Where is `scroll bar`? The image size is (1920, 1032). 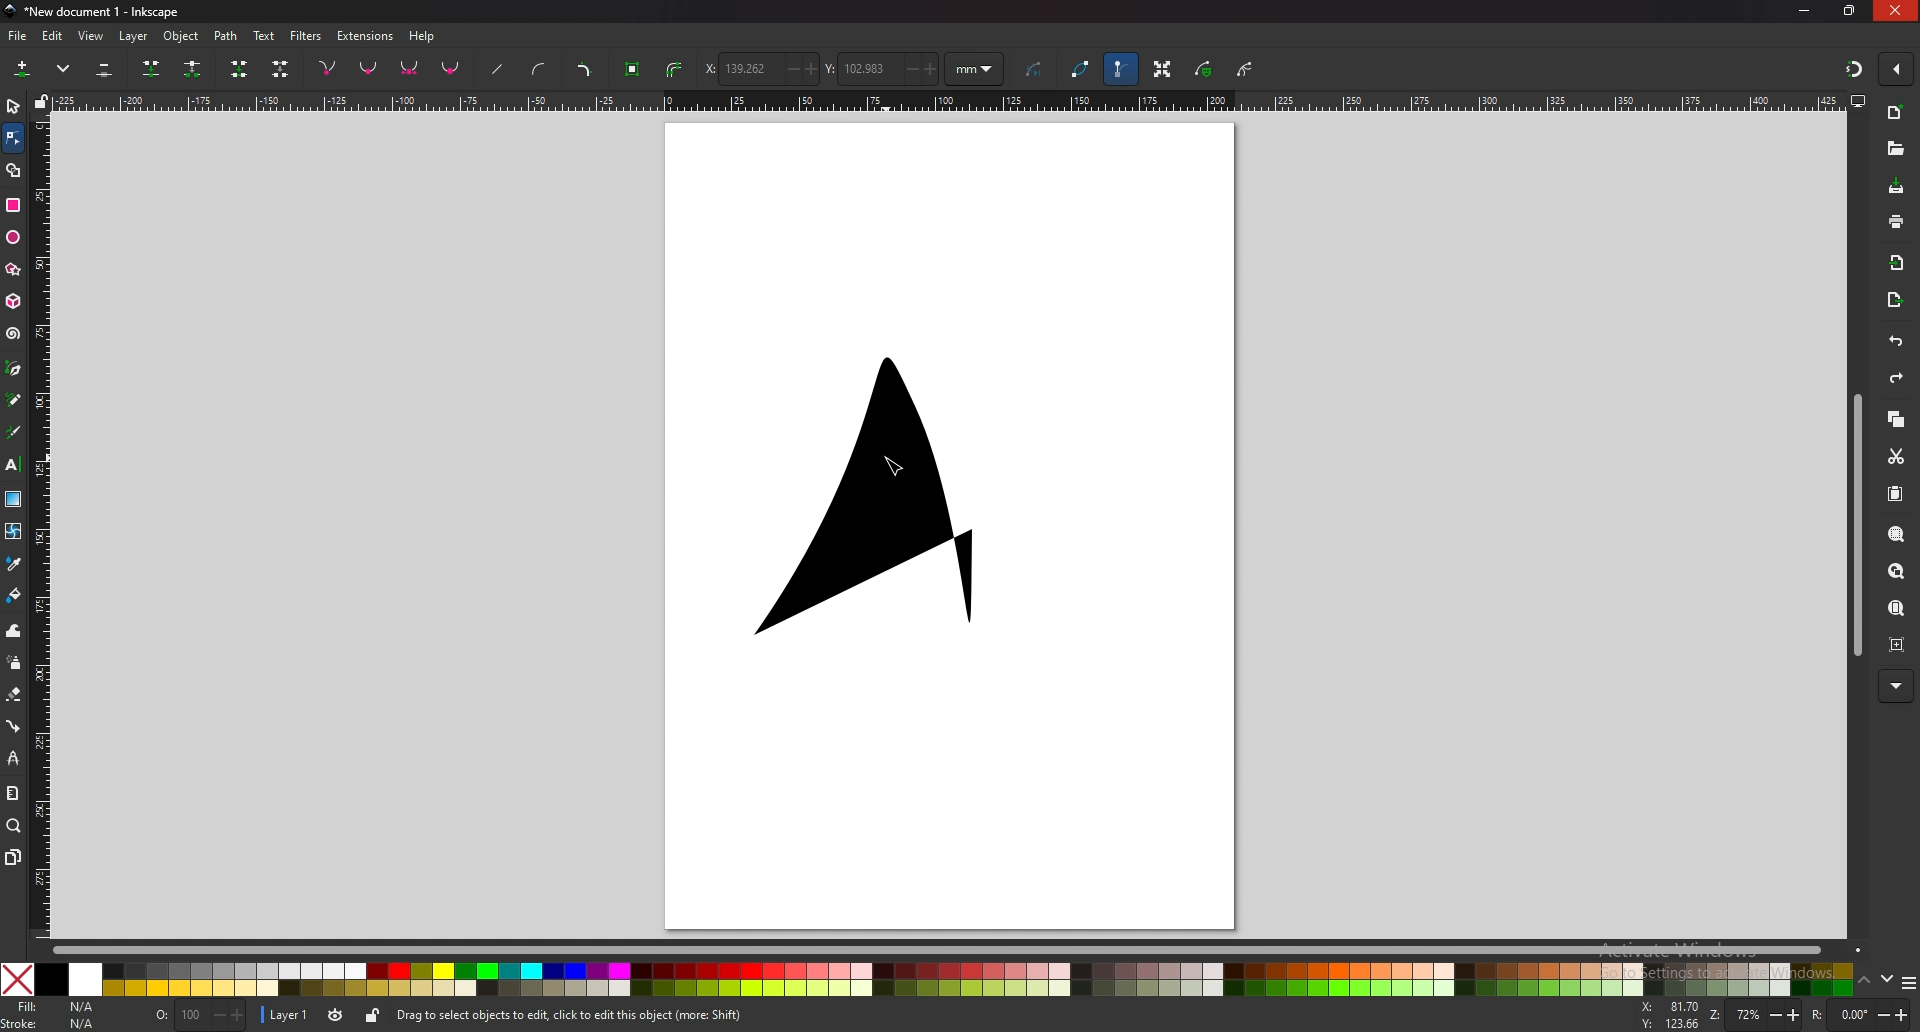 scroll bar is located at coordinates (960, 950).